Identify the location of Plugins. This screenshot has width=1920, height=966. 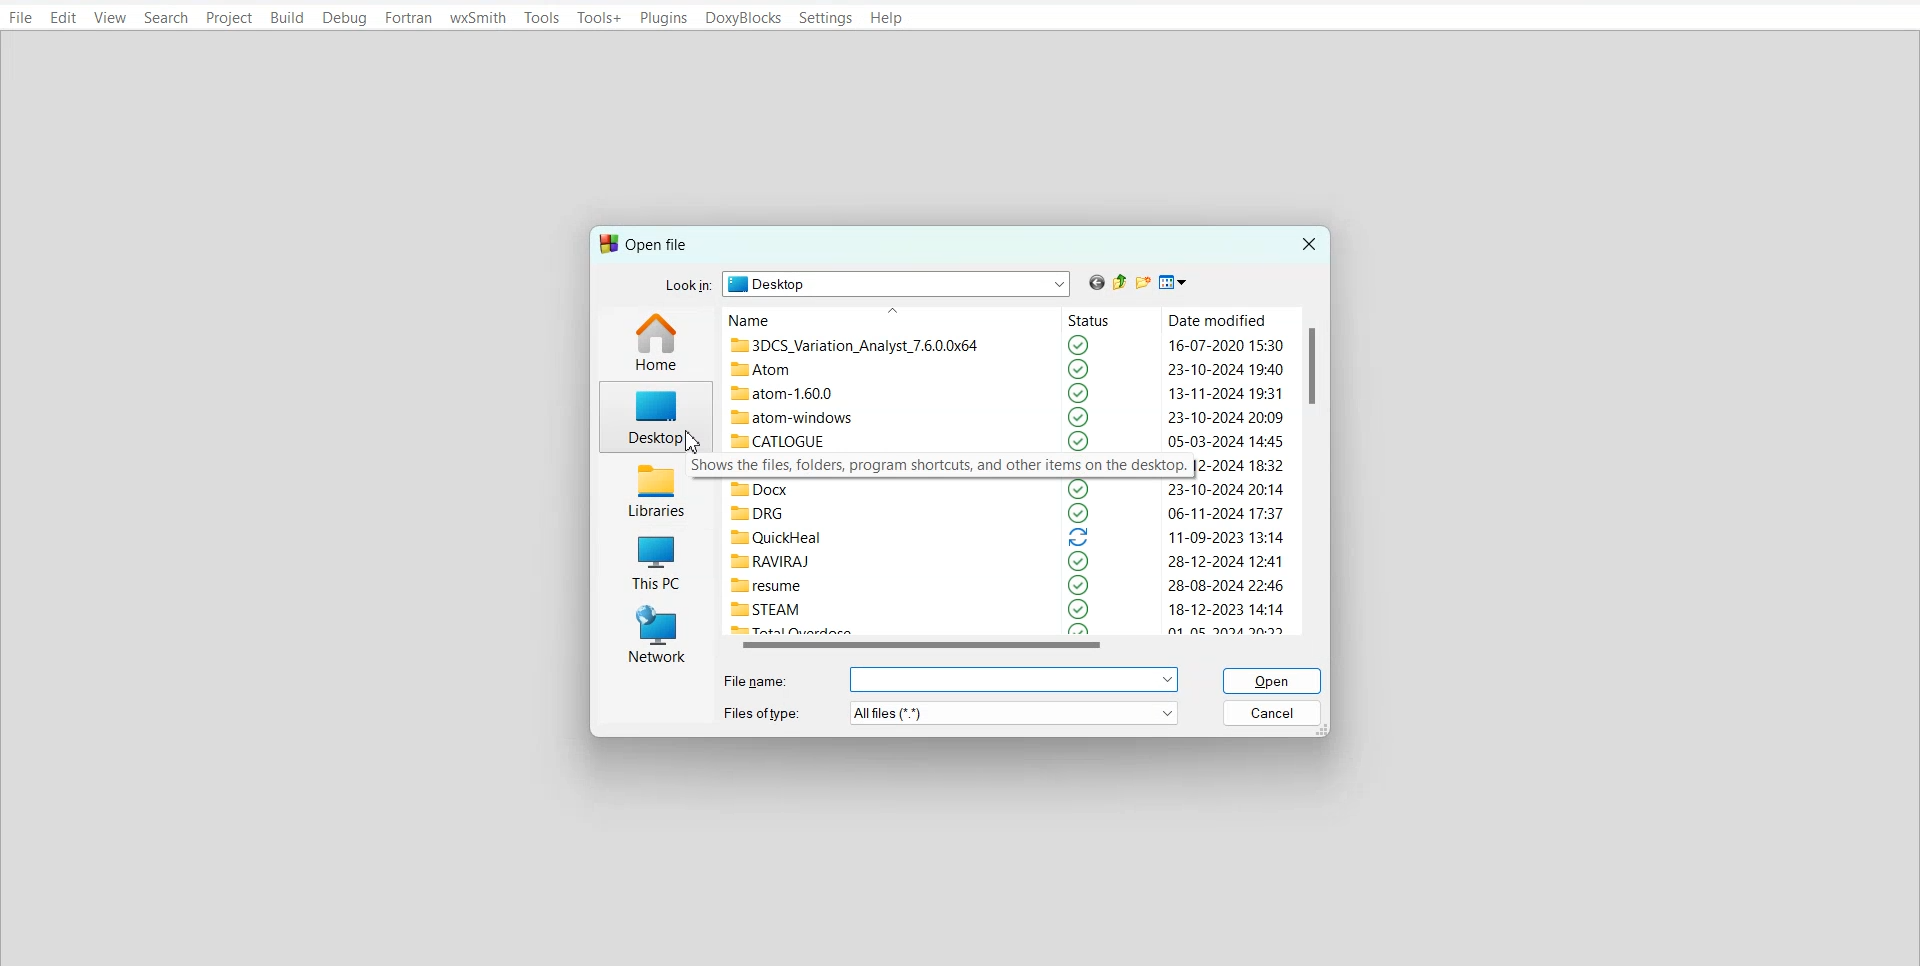
(665, 18).